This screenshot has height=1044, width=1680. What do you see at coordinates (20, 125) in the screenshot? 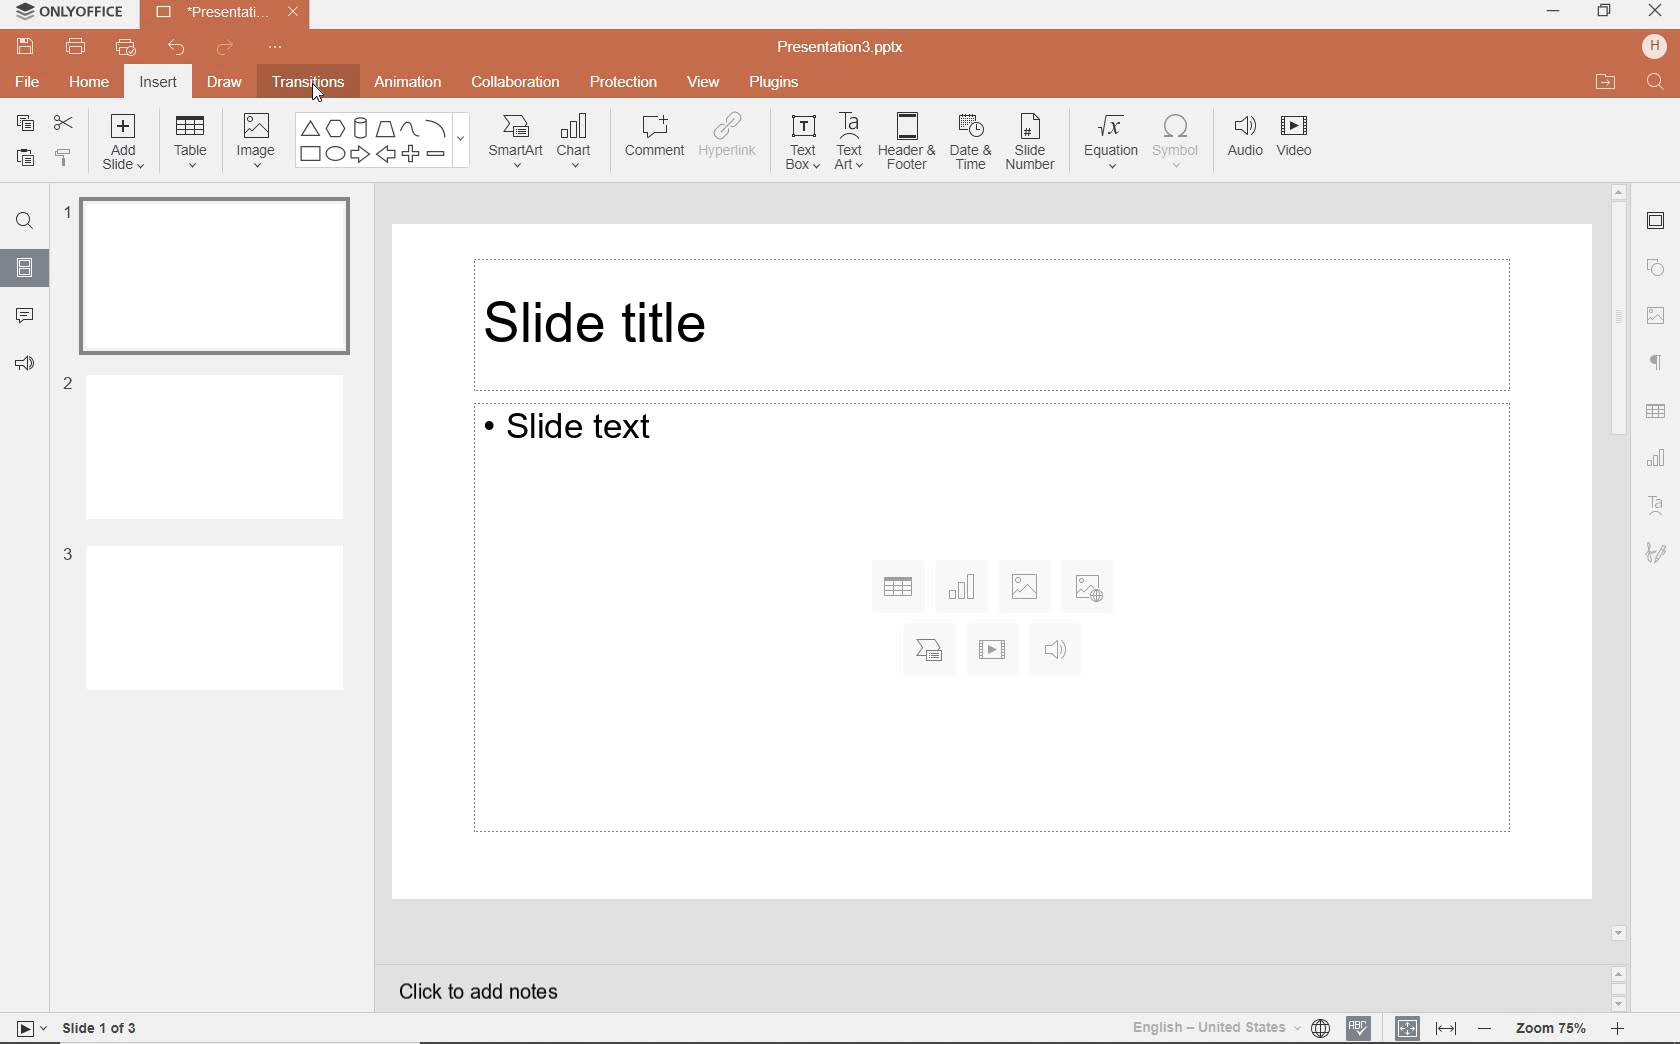
I see `copy` at bounding box center [20, 125].